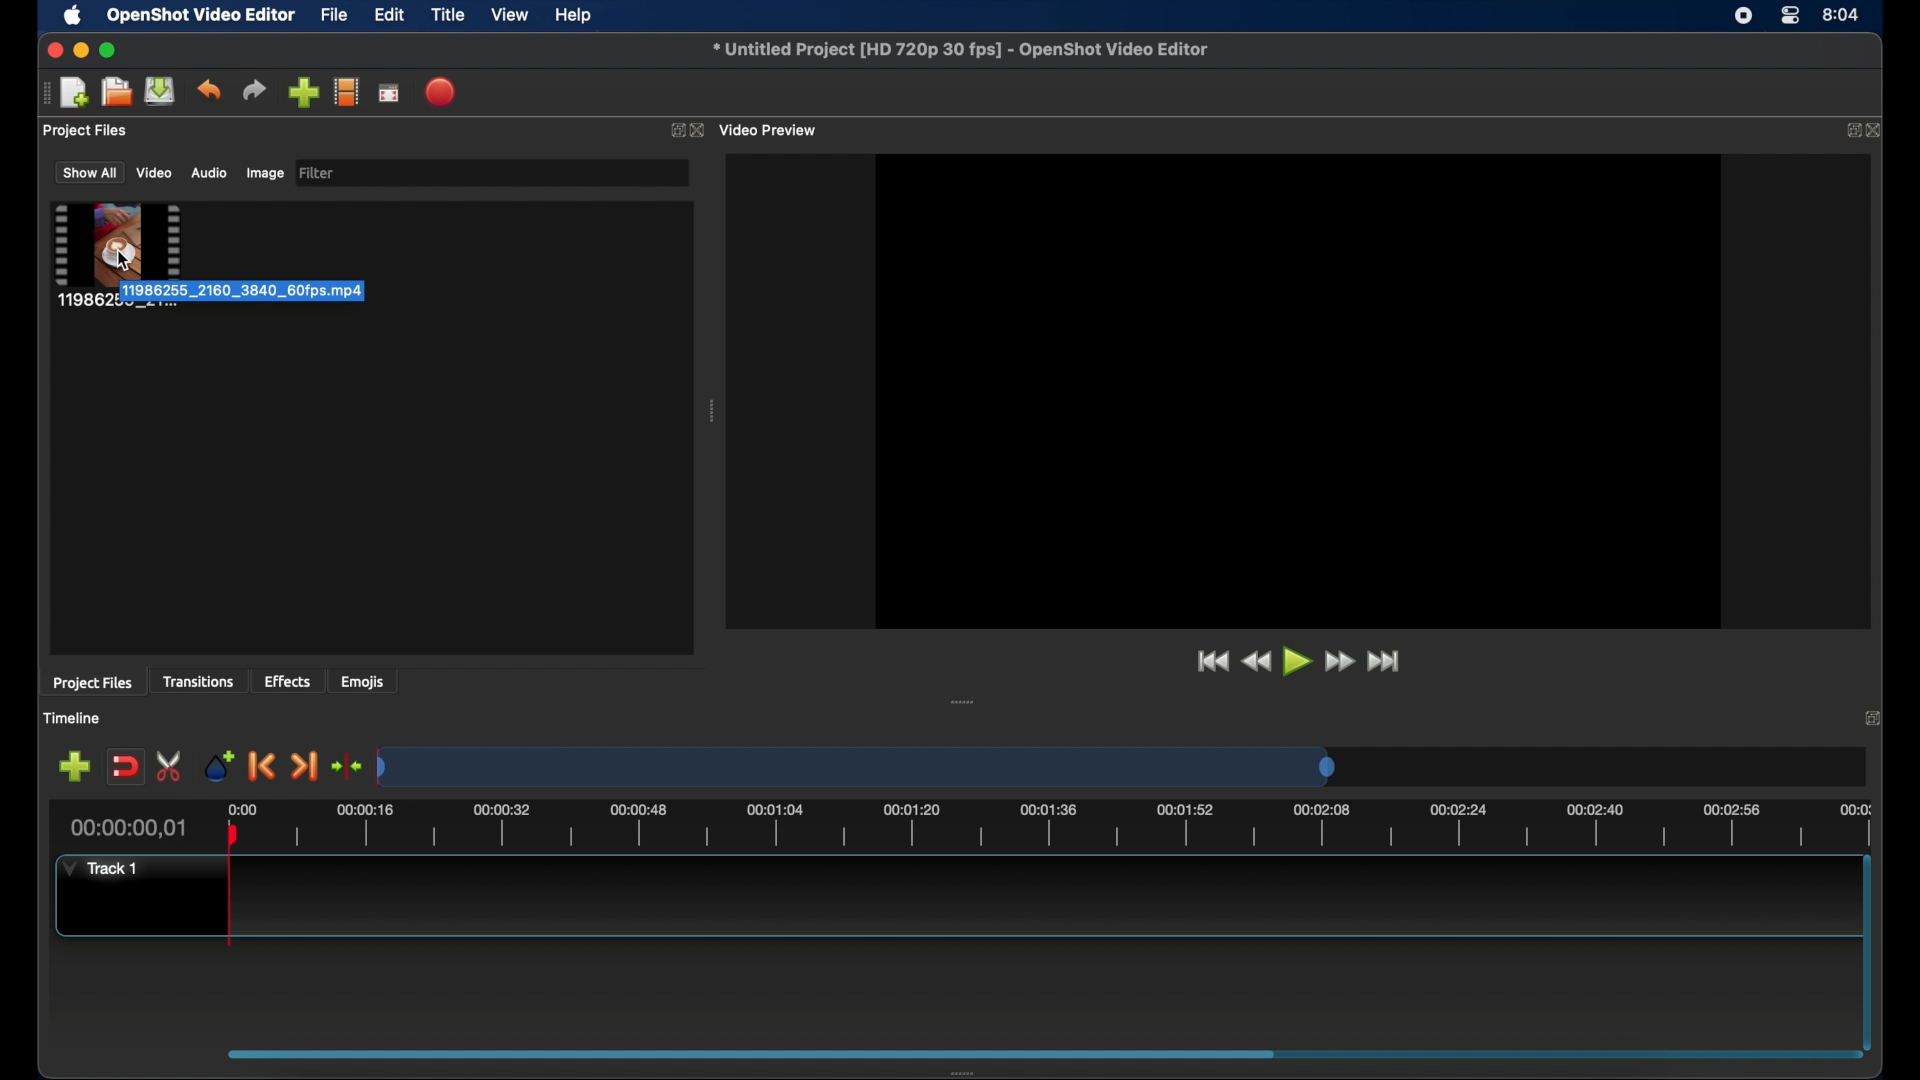 The width and height of the screenshot is (1920, 1080). I want to click on jump to end, so click(1383, 662).